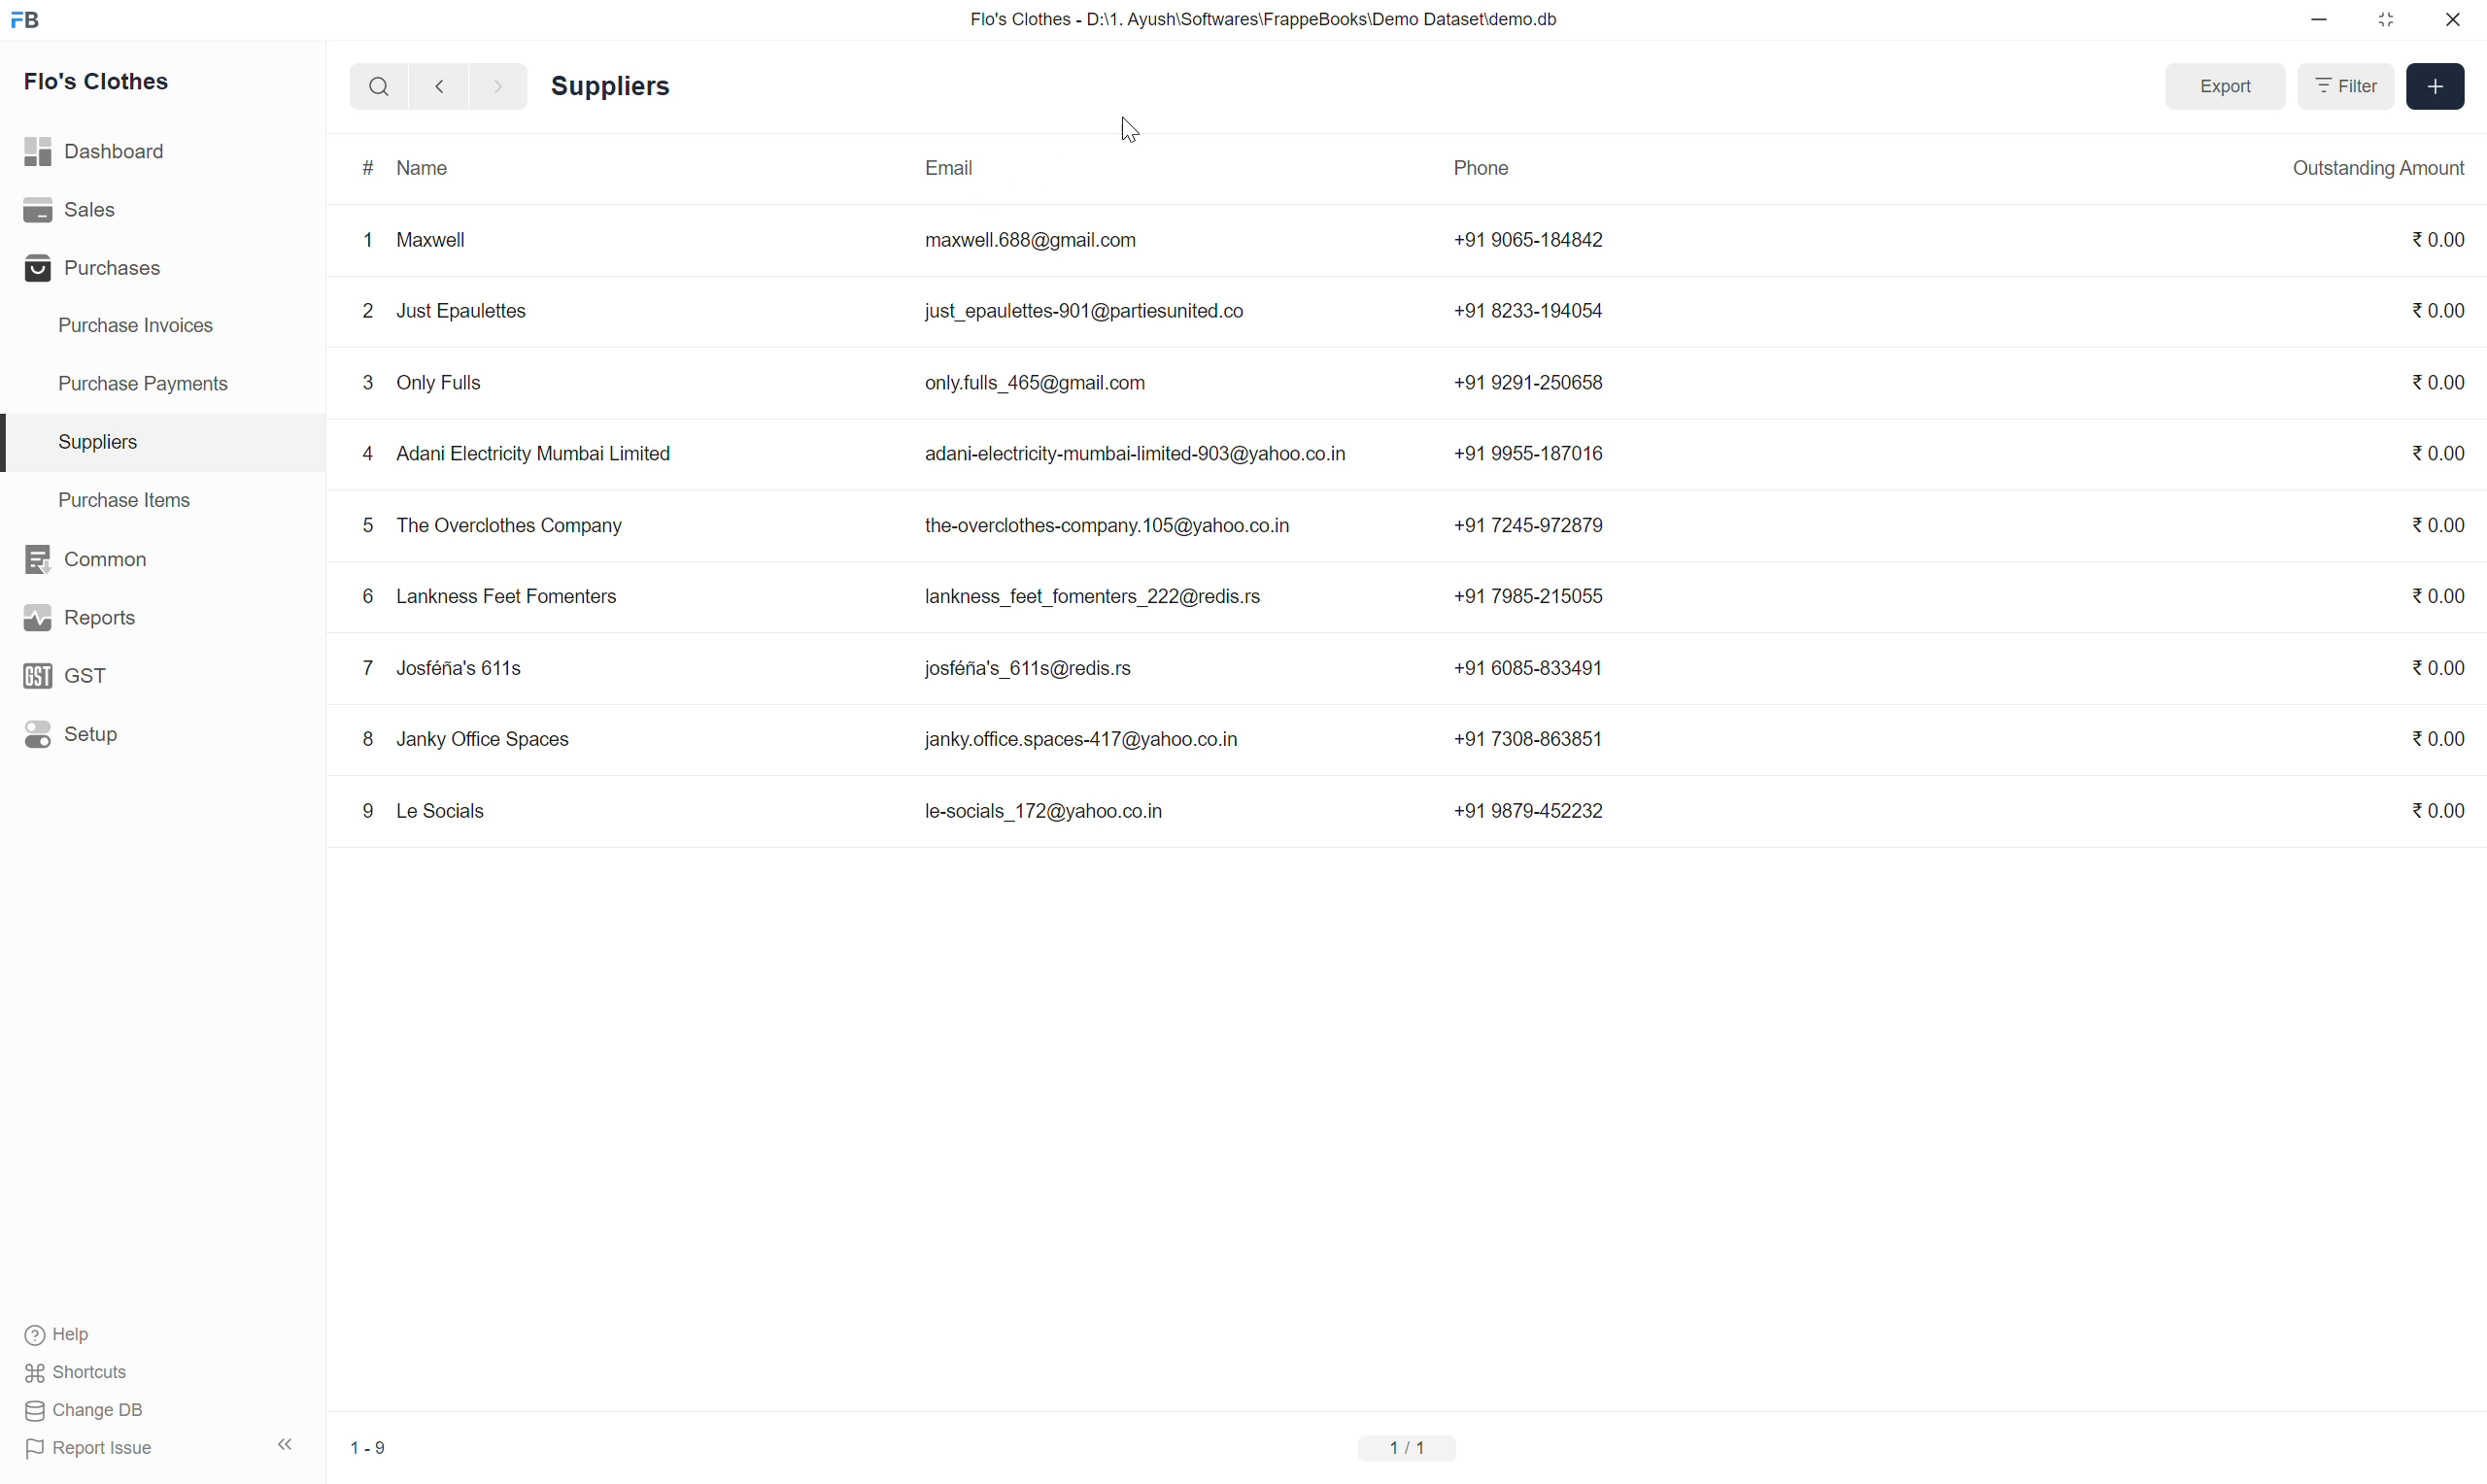  What do you see at coordinates (364, 810) in the screenshot?
I see `9` at bounding box center [364, 810].